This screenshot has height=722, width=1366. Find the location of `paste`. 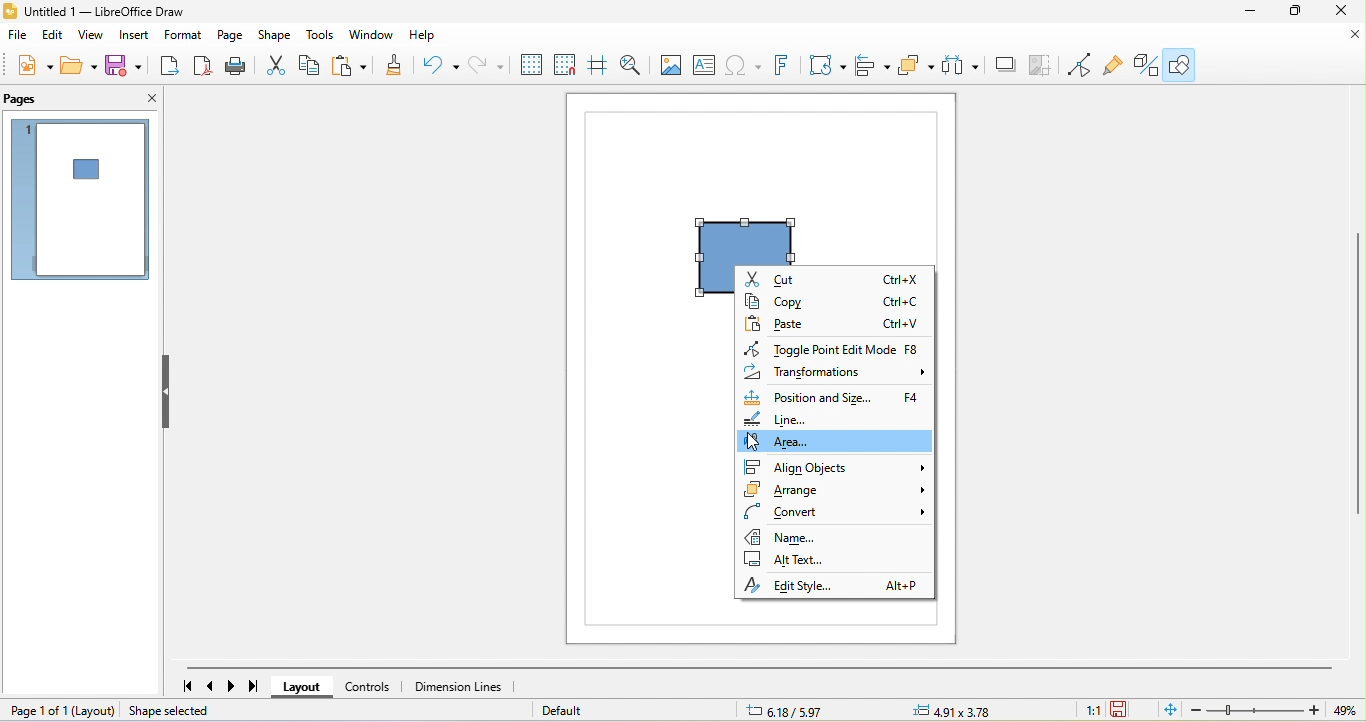

paste is located at coordinates (834, 324).